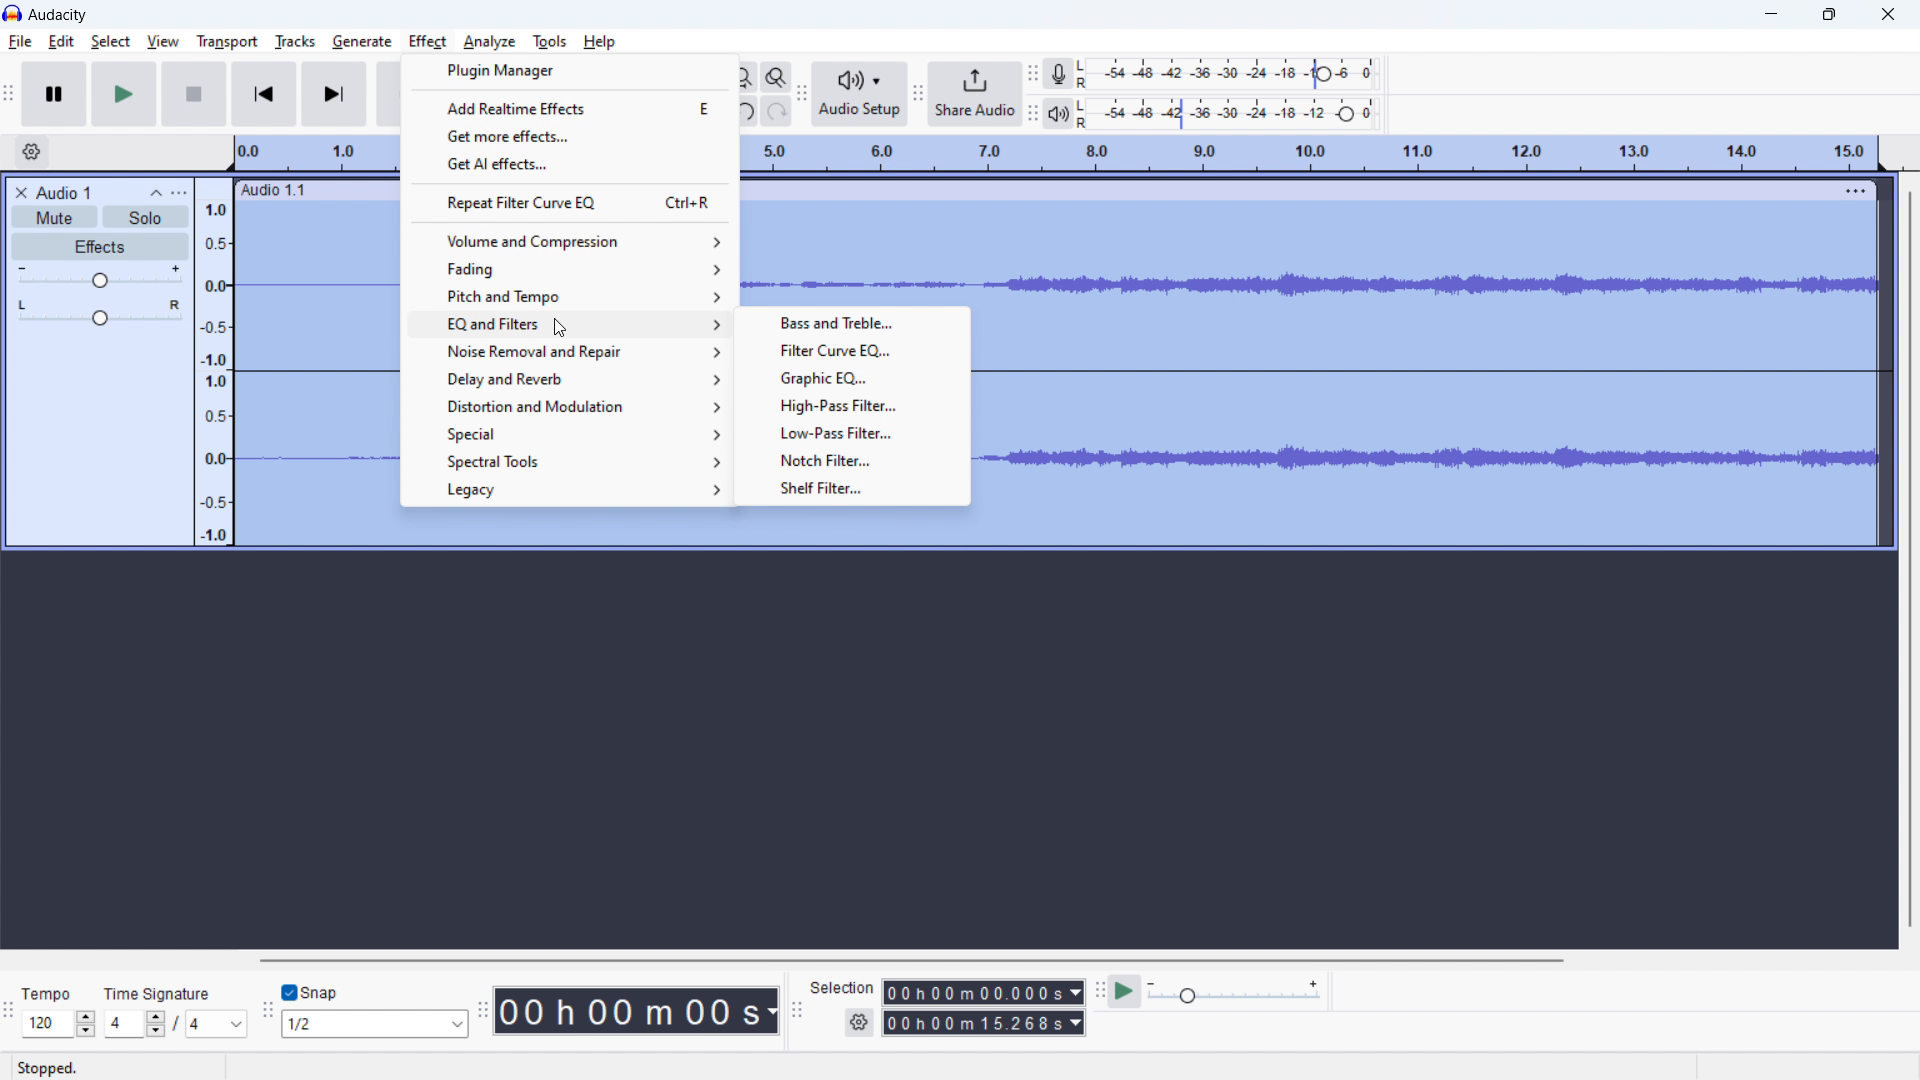  Describe the element at coordinates (1064, 112) in the screenshot. I see `playback meter` at that location.